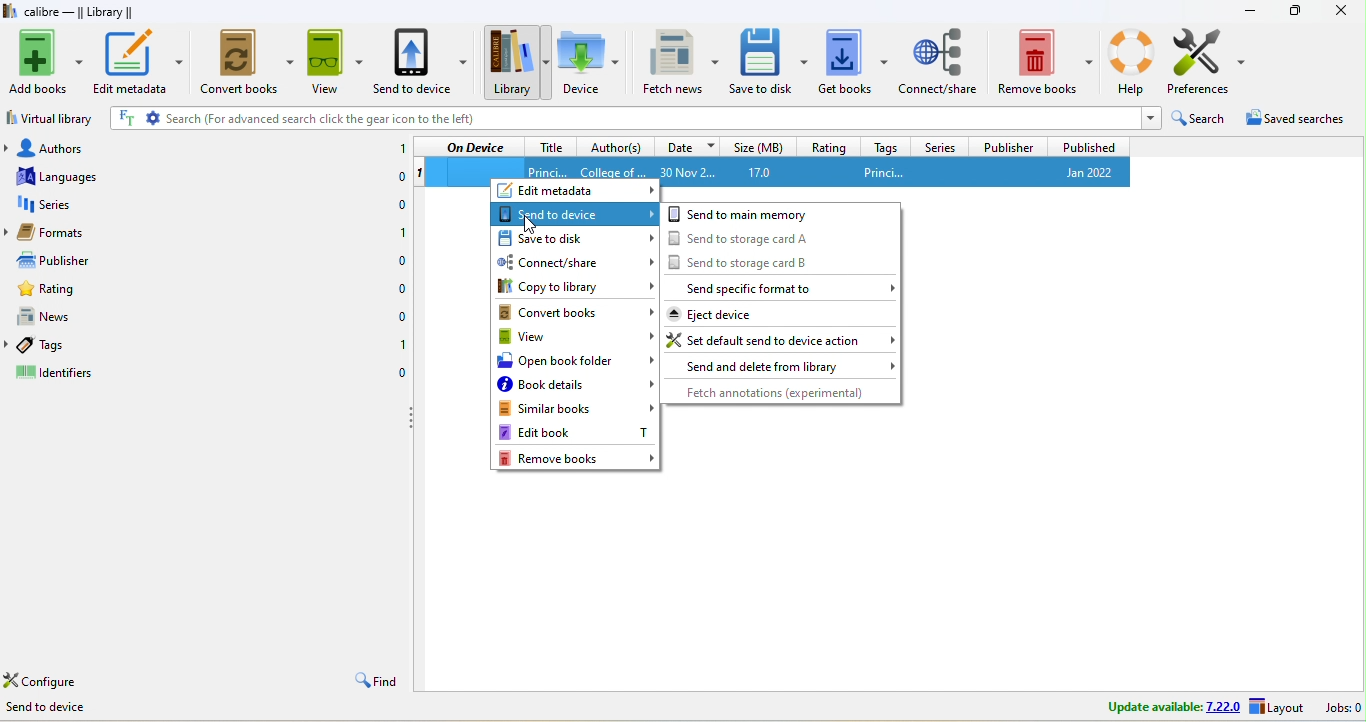 The height and width of the screenshot is (722, 1366). I want to click on saved searches, so click(1298, 122).